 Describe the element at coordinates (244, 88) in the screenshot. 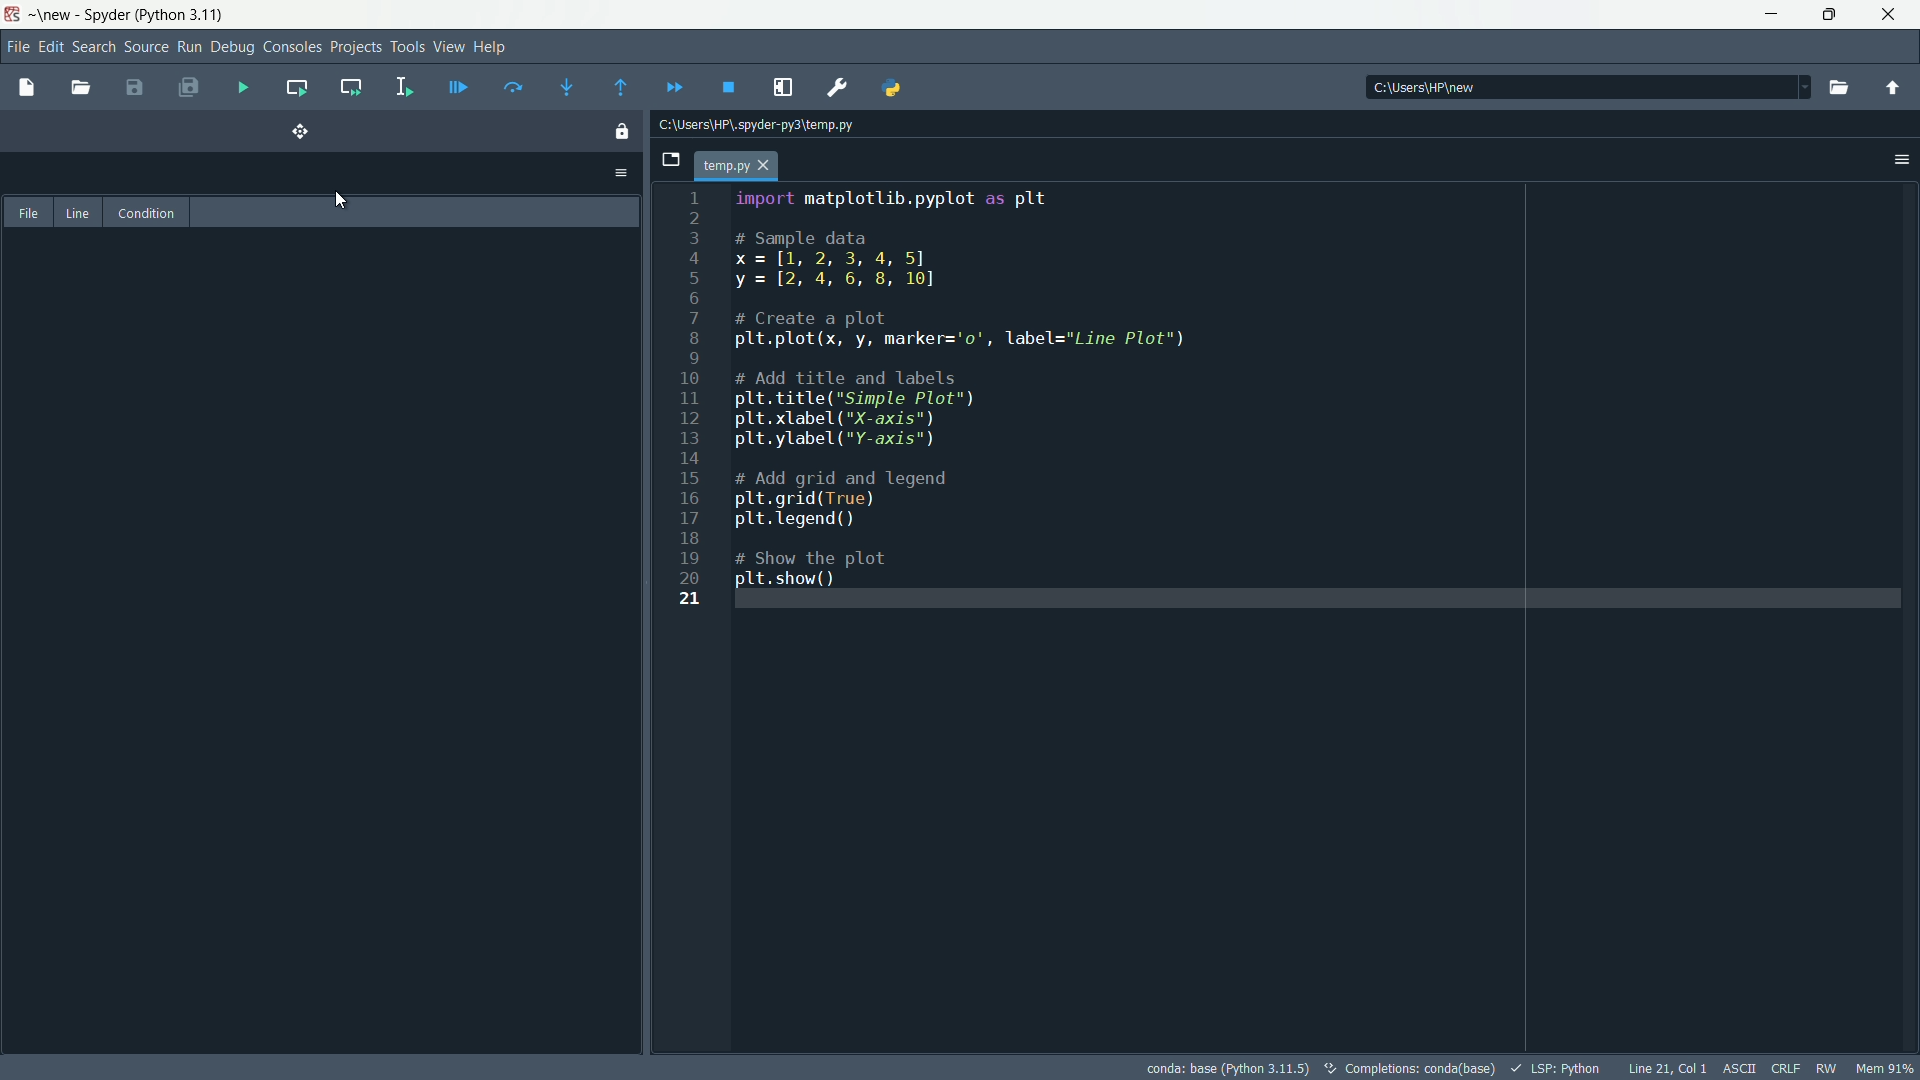

I see `run file` at that location.